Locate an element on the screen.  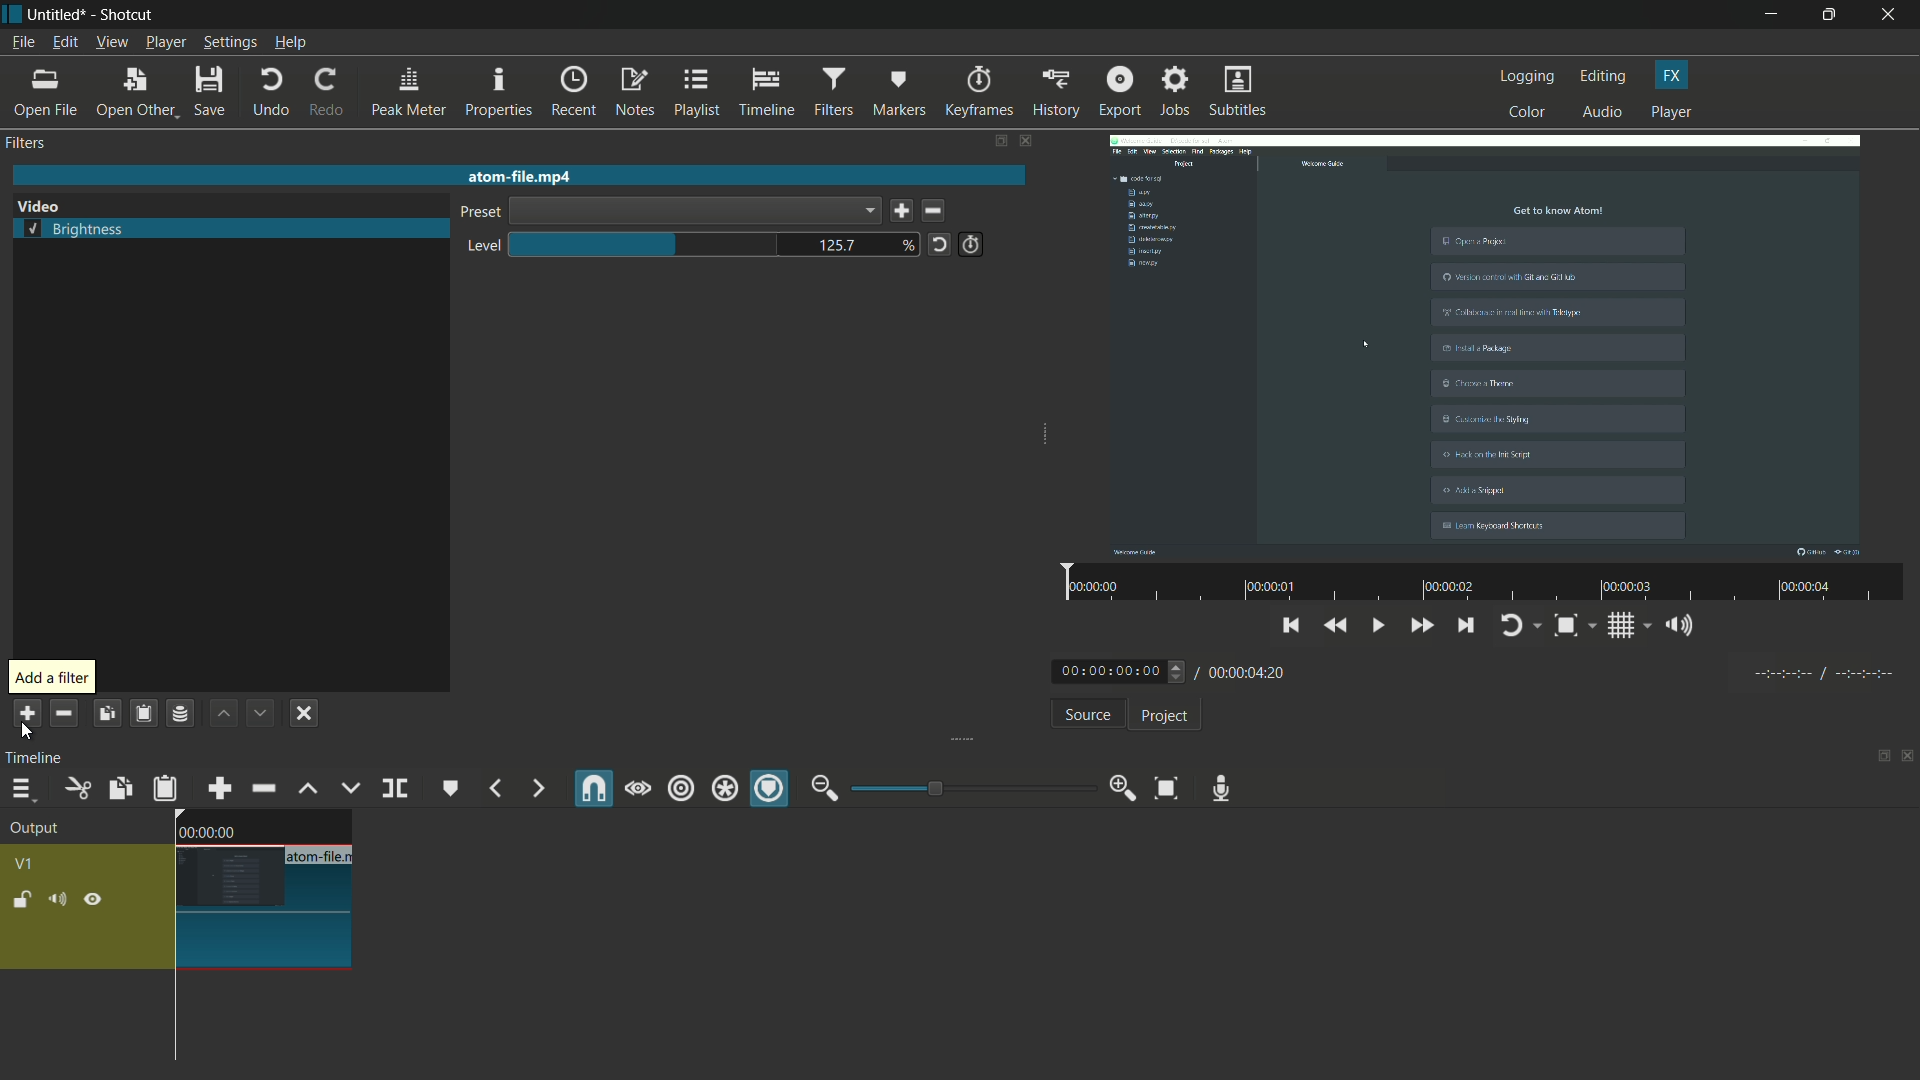
video time is located at coordinates (1479, 584).